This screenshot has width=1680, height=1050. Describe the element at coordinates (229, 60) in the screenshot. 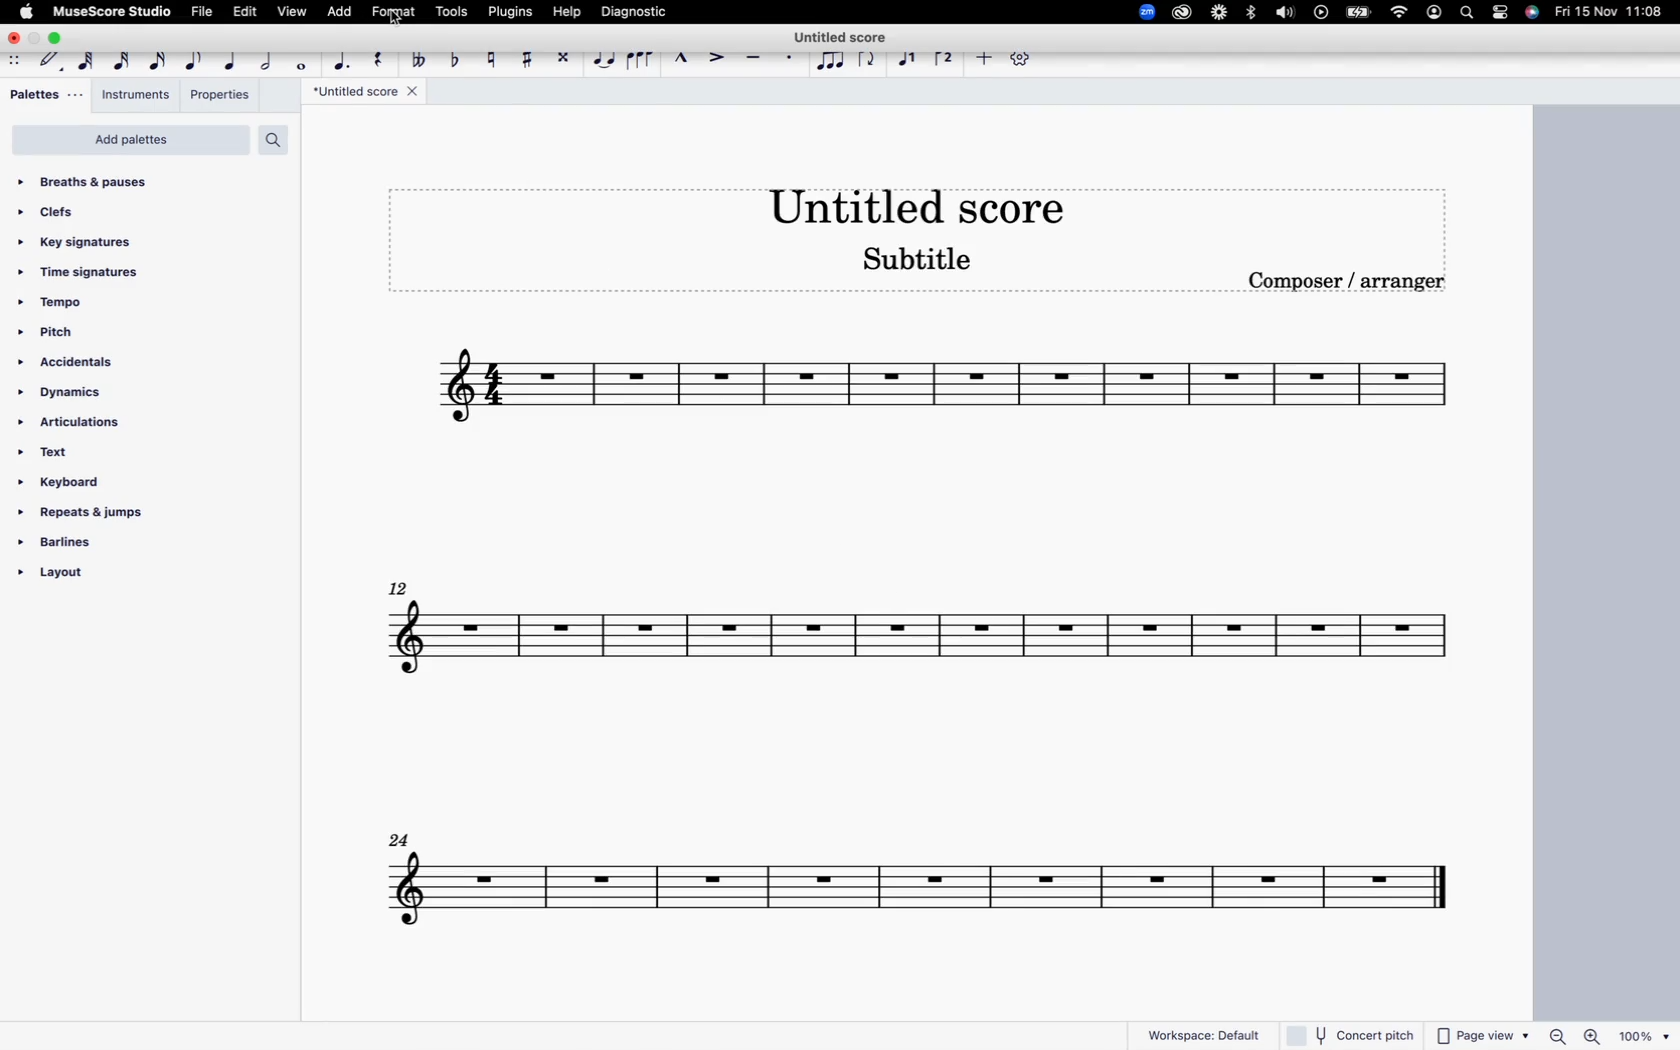

I see `quarter note` at that location.